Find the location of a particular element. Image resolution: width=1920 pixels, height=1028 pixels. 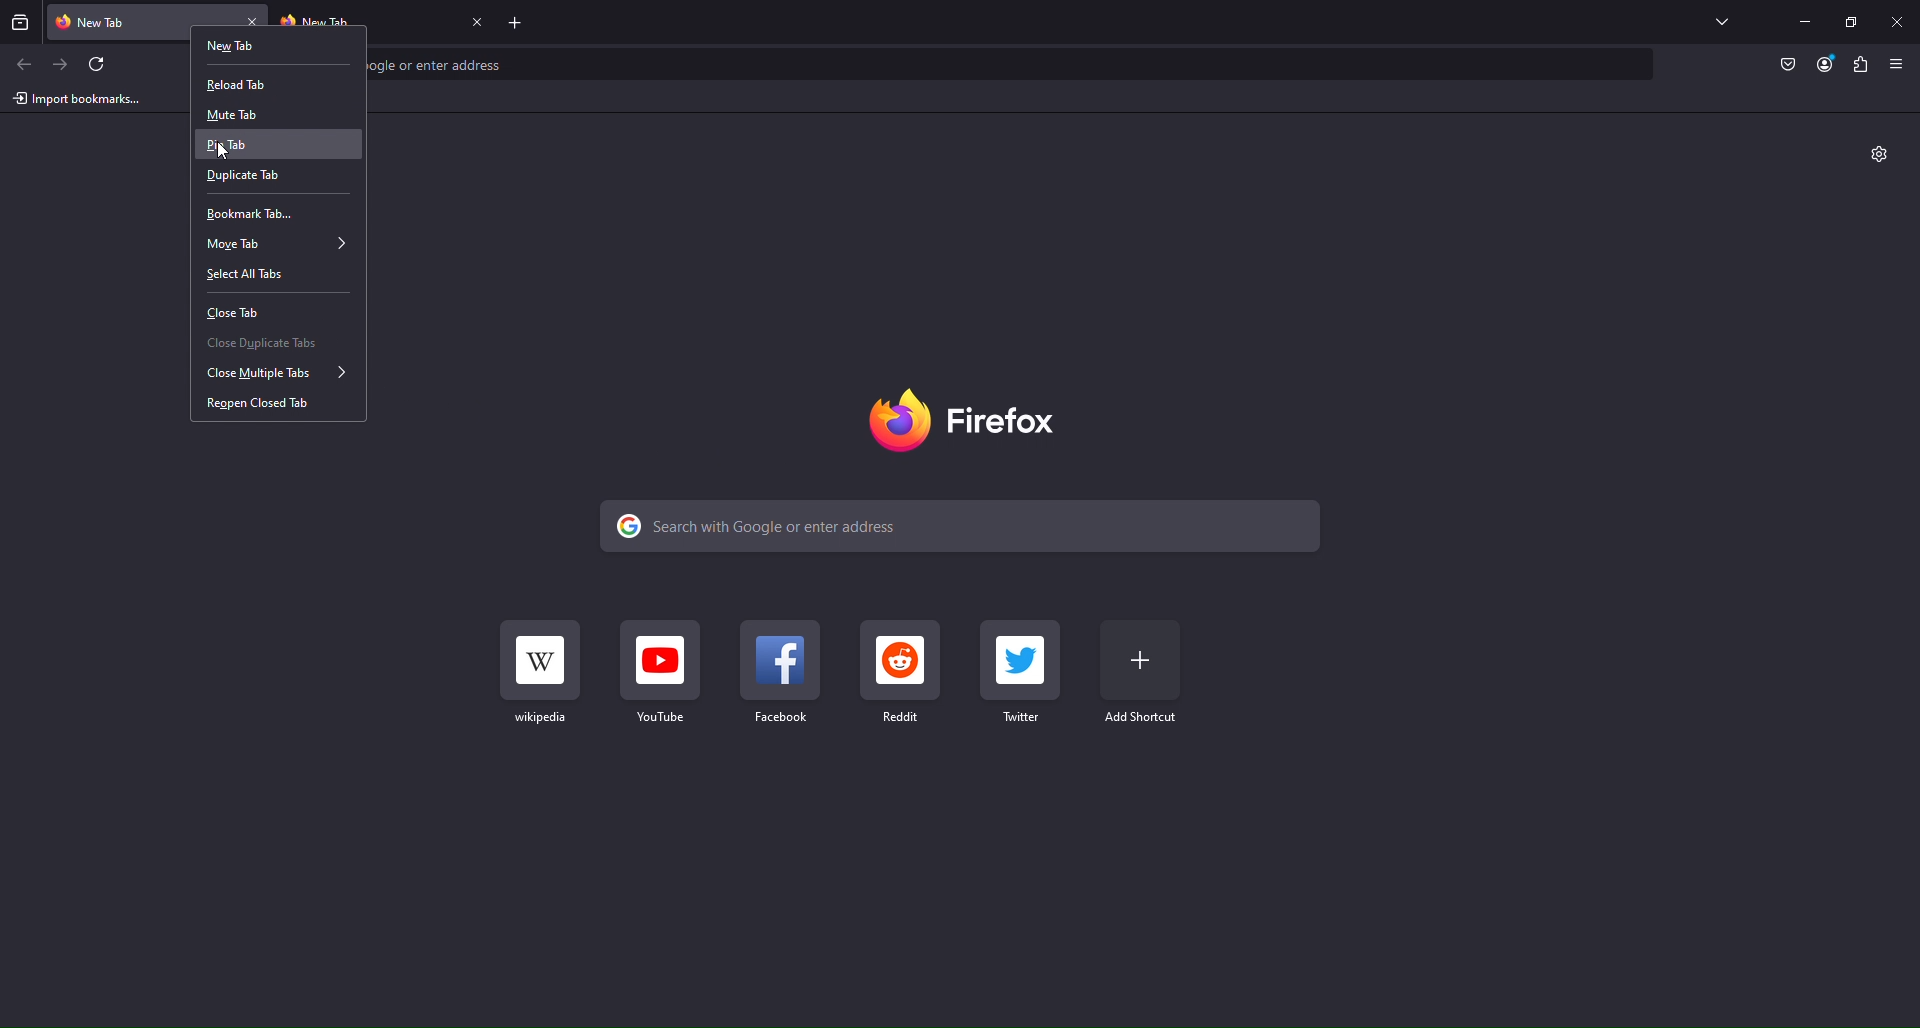

Address Bar is located at coordinates (1016, 66).